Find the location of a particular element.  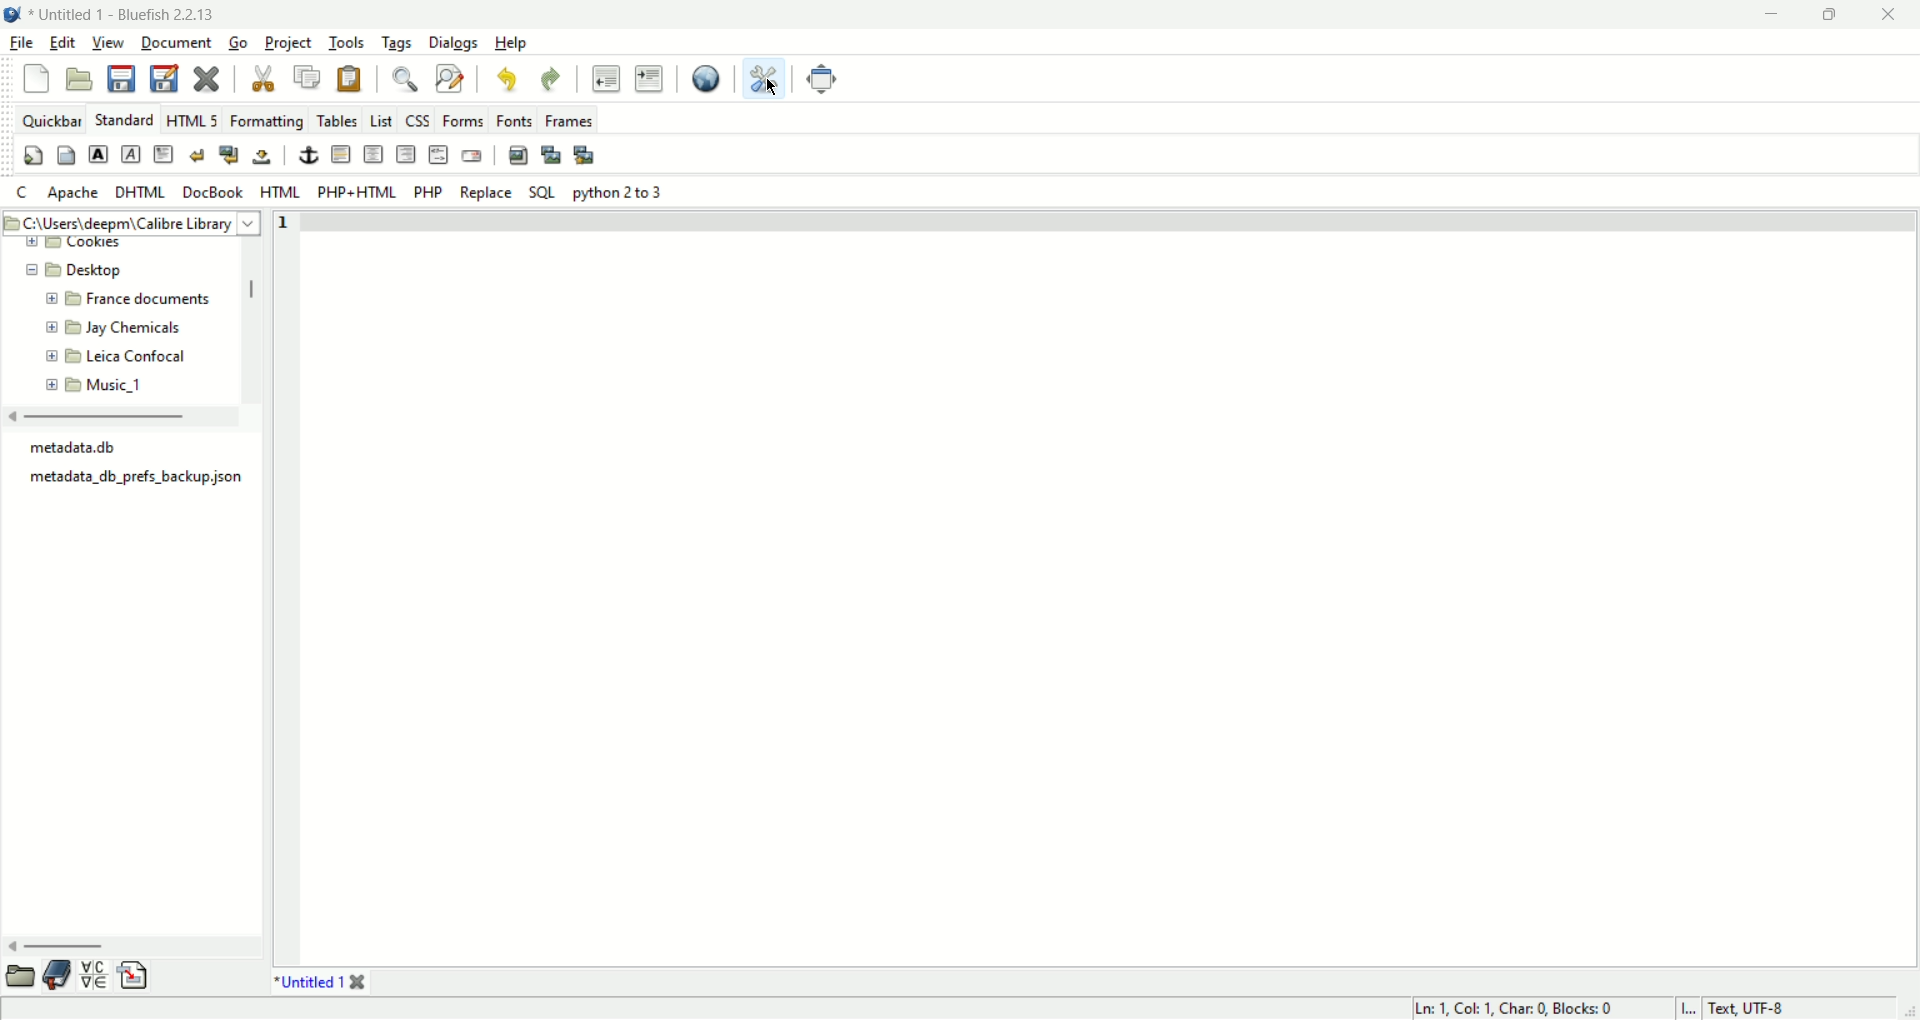

copy is located at coordinates (308, 79).